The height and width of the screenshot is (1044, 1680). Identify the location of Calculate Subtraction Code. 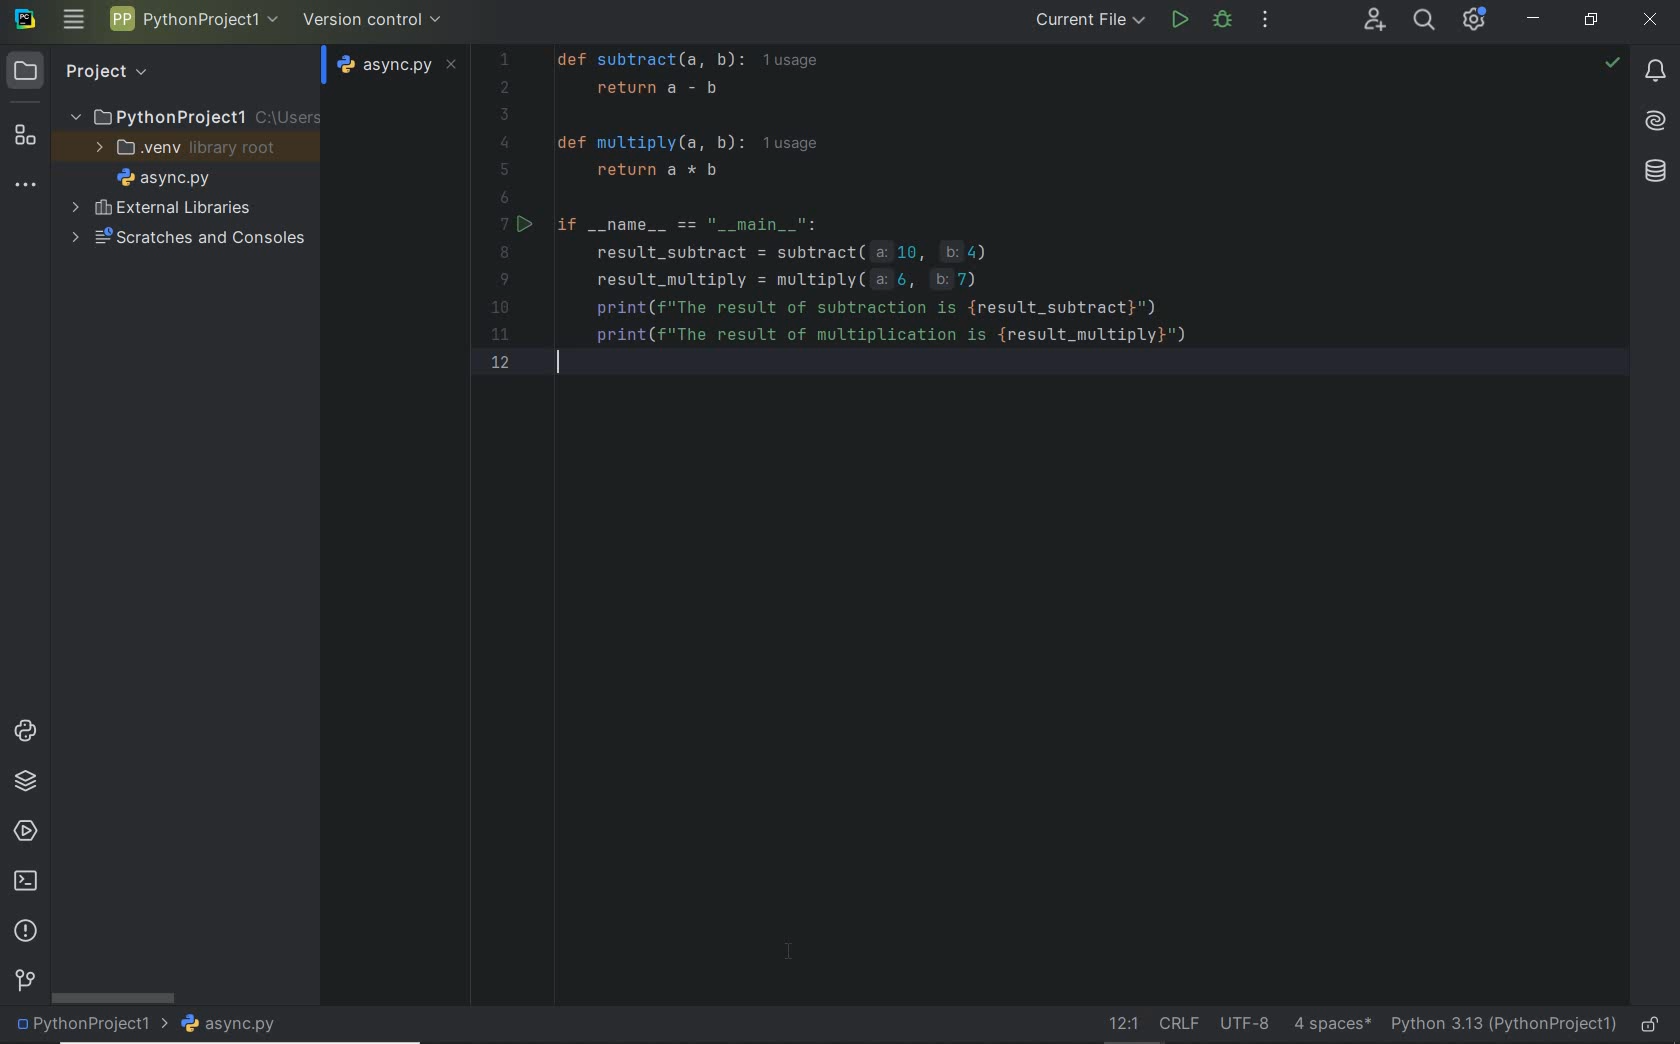
(1029, 214).